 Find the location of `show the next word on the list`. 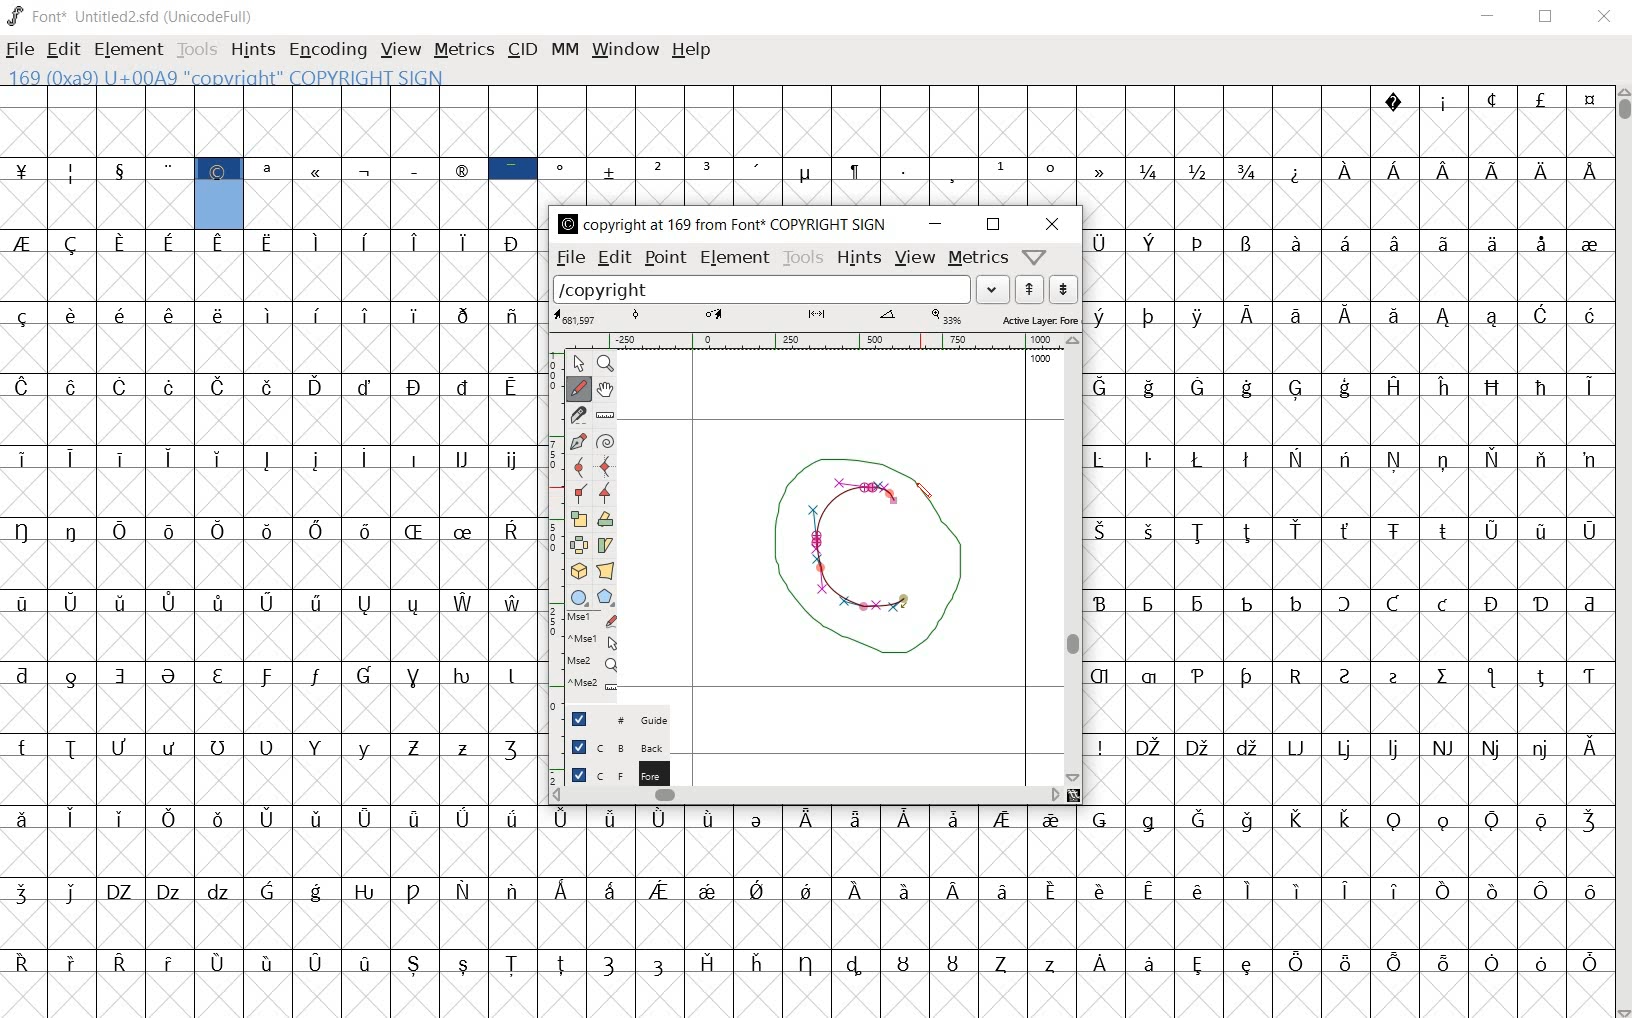

show the next word on the list is located at coordinates (1028, 289).